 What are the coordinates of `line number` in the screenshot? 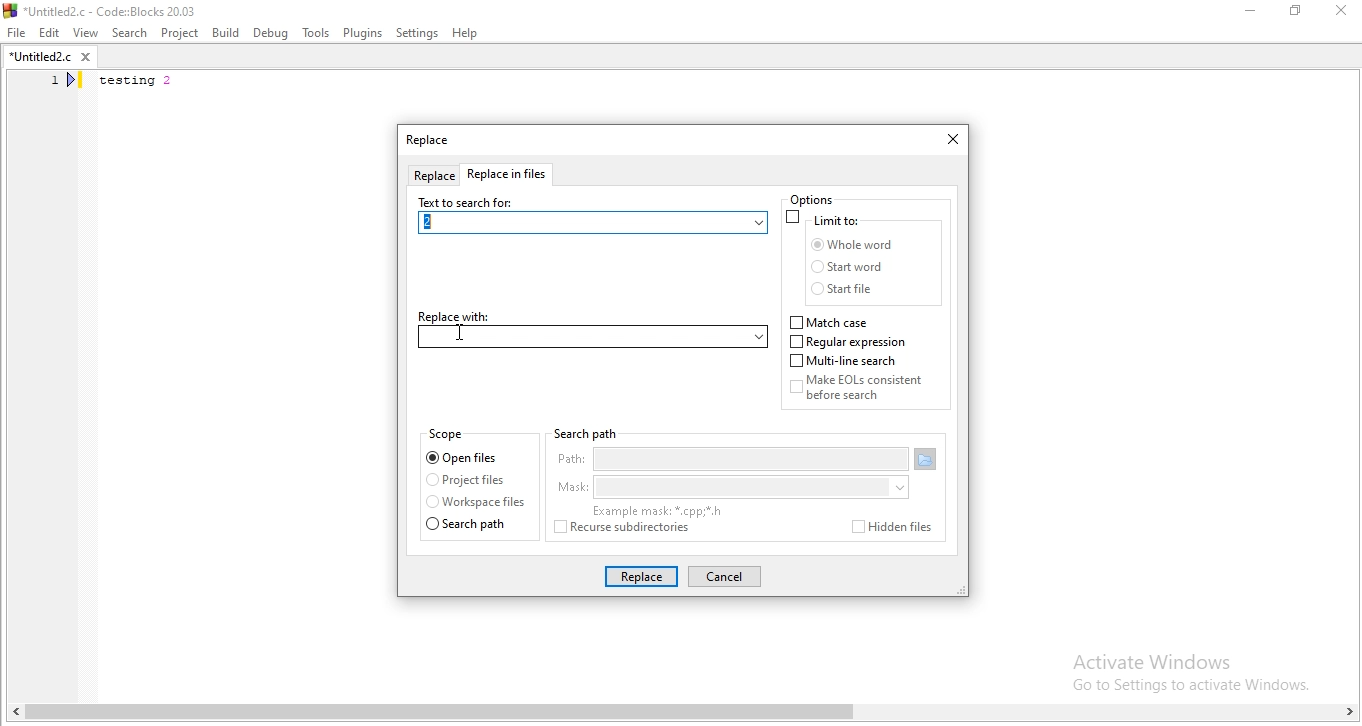 It's located at (65, 83).